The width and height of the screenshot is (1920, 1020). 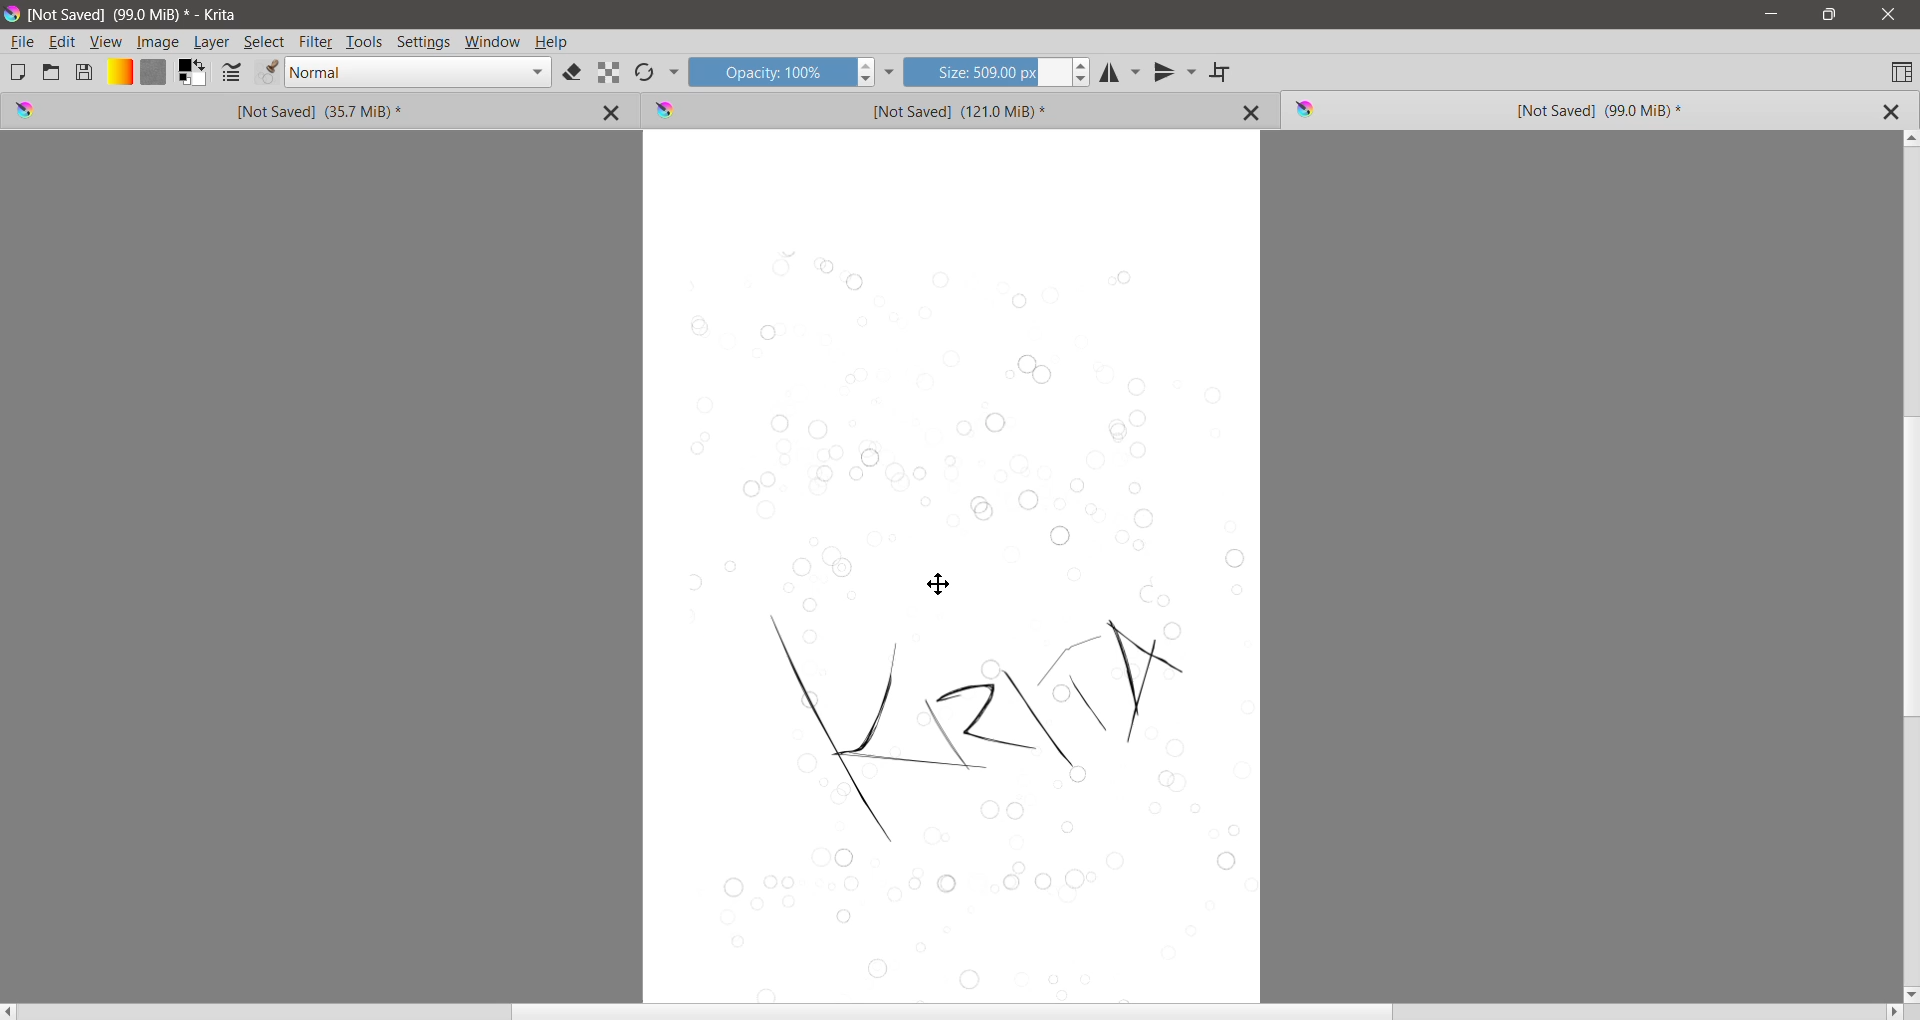 I want to click on Tools, so click(x=364, y=43).